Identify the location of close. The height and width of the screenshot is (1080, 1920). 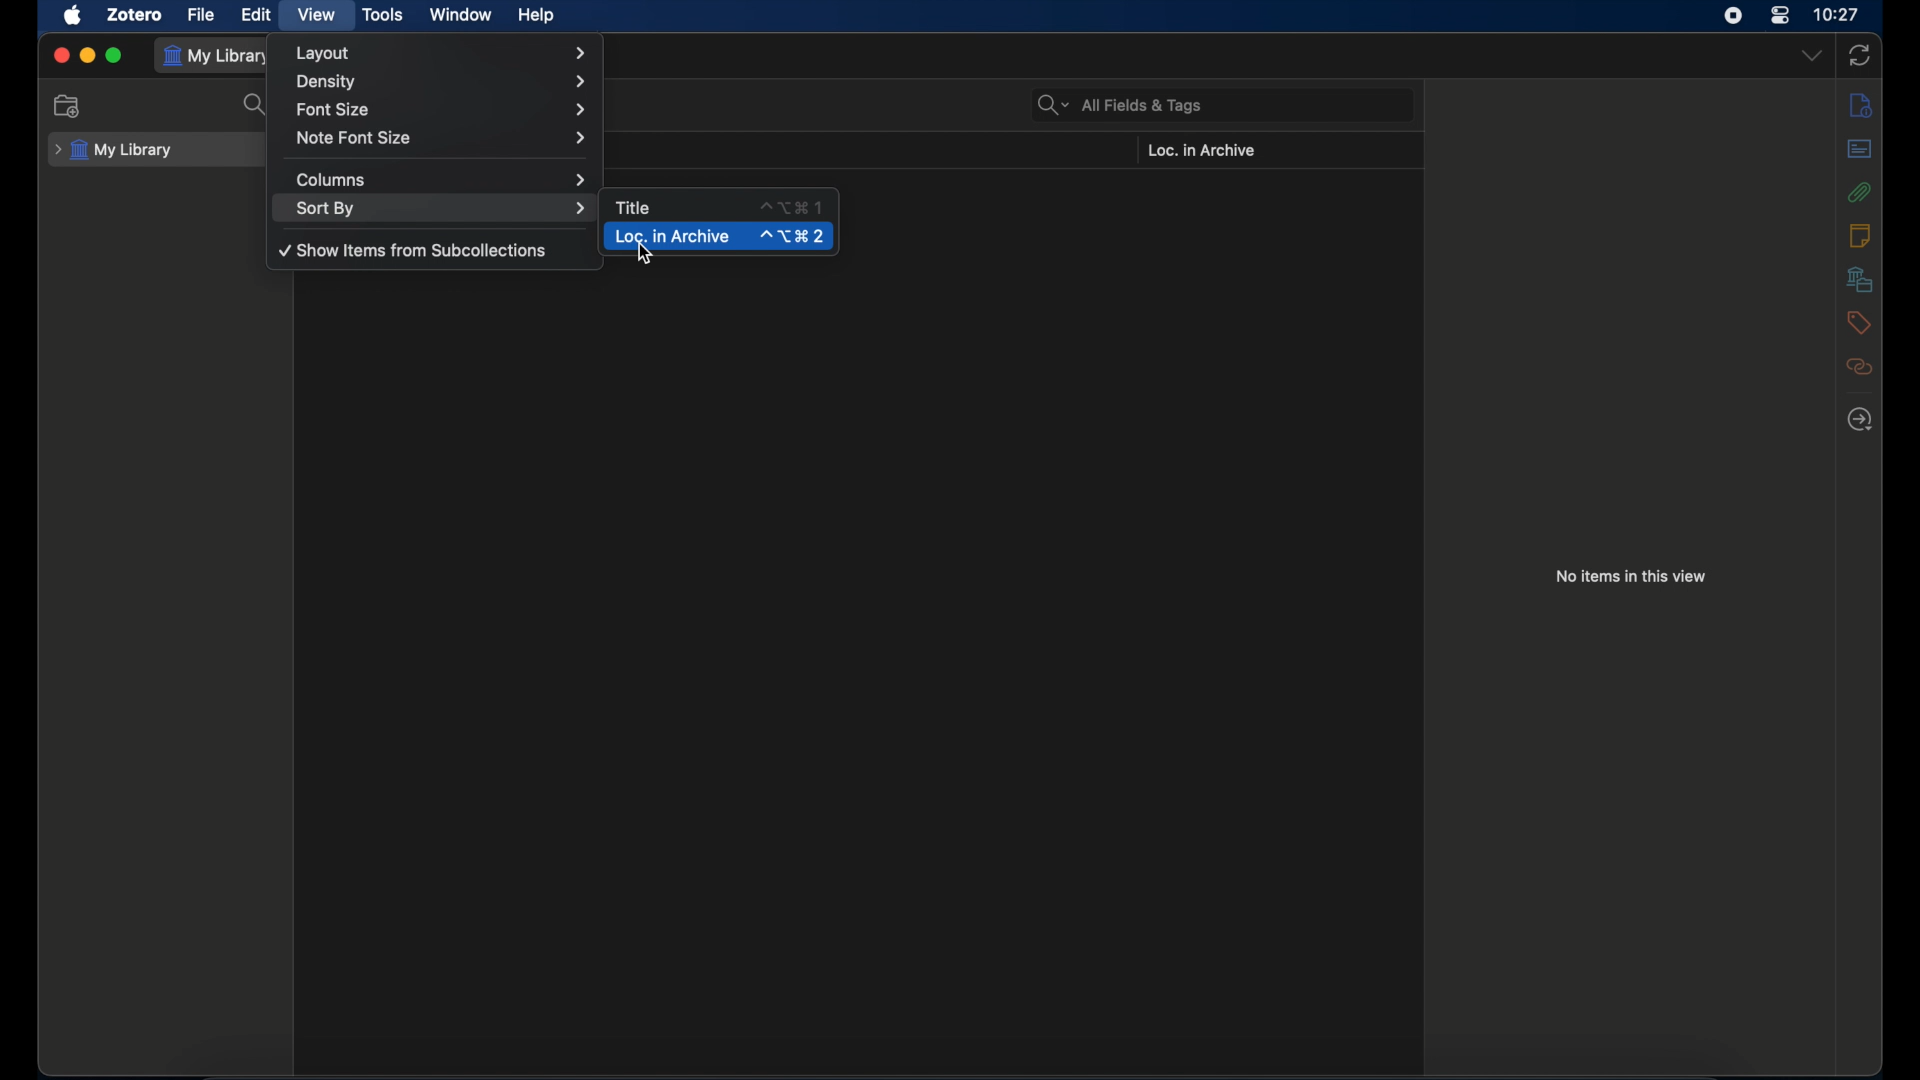
(61, 56).